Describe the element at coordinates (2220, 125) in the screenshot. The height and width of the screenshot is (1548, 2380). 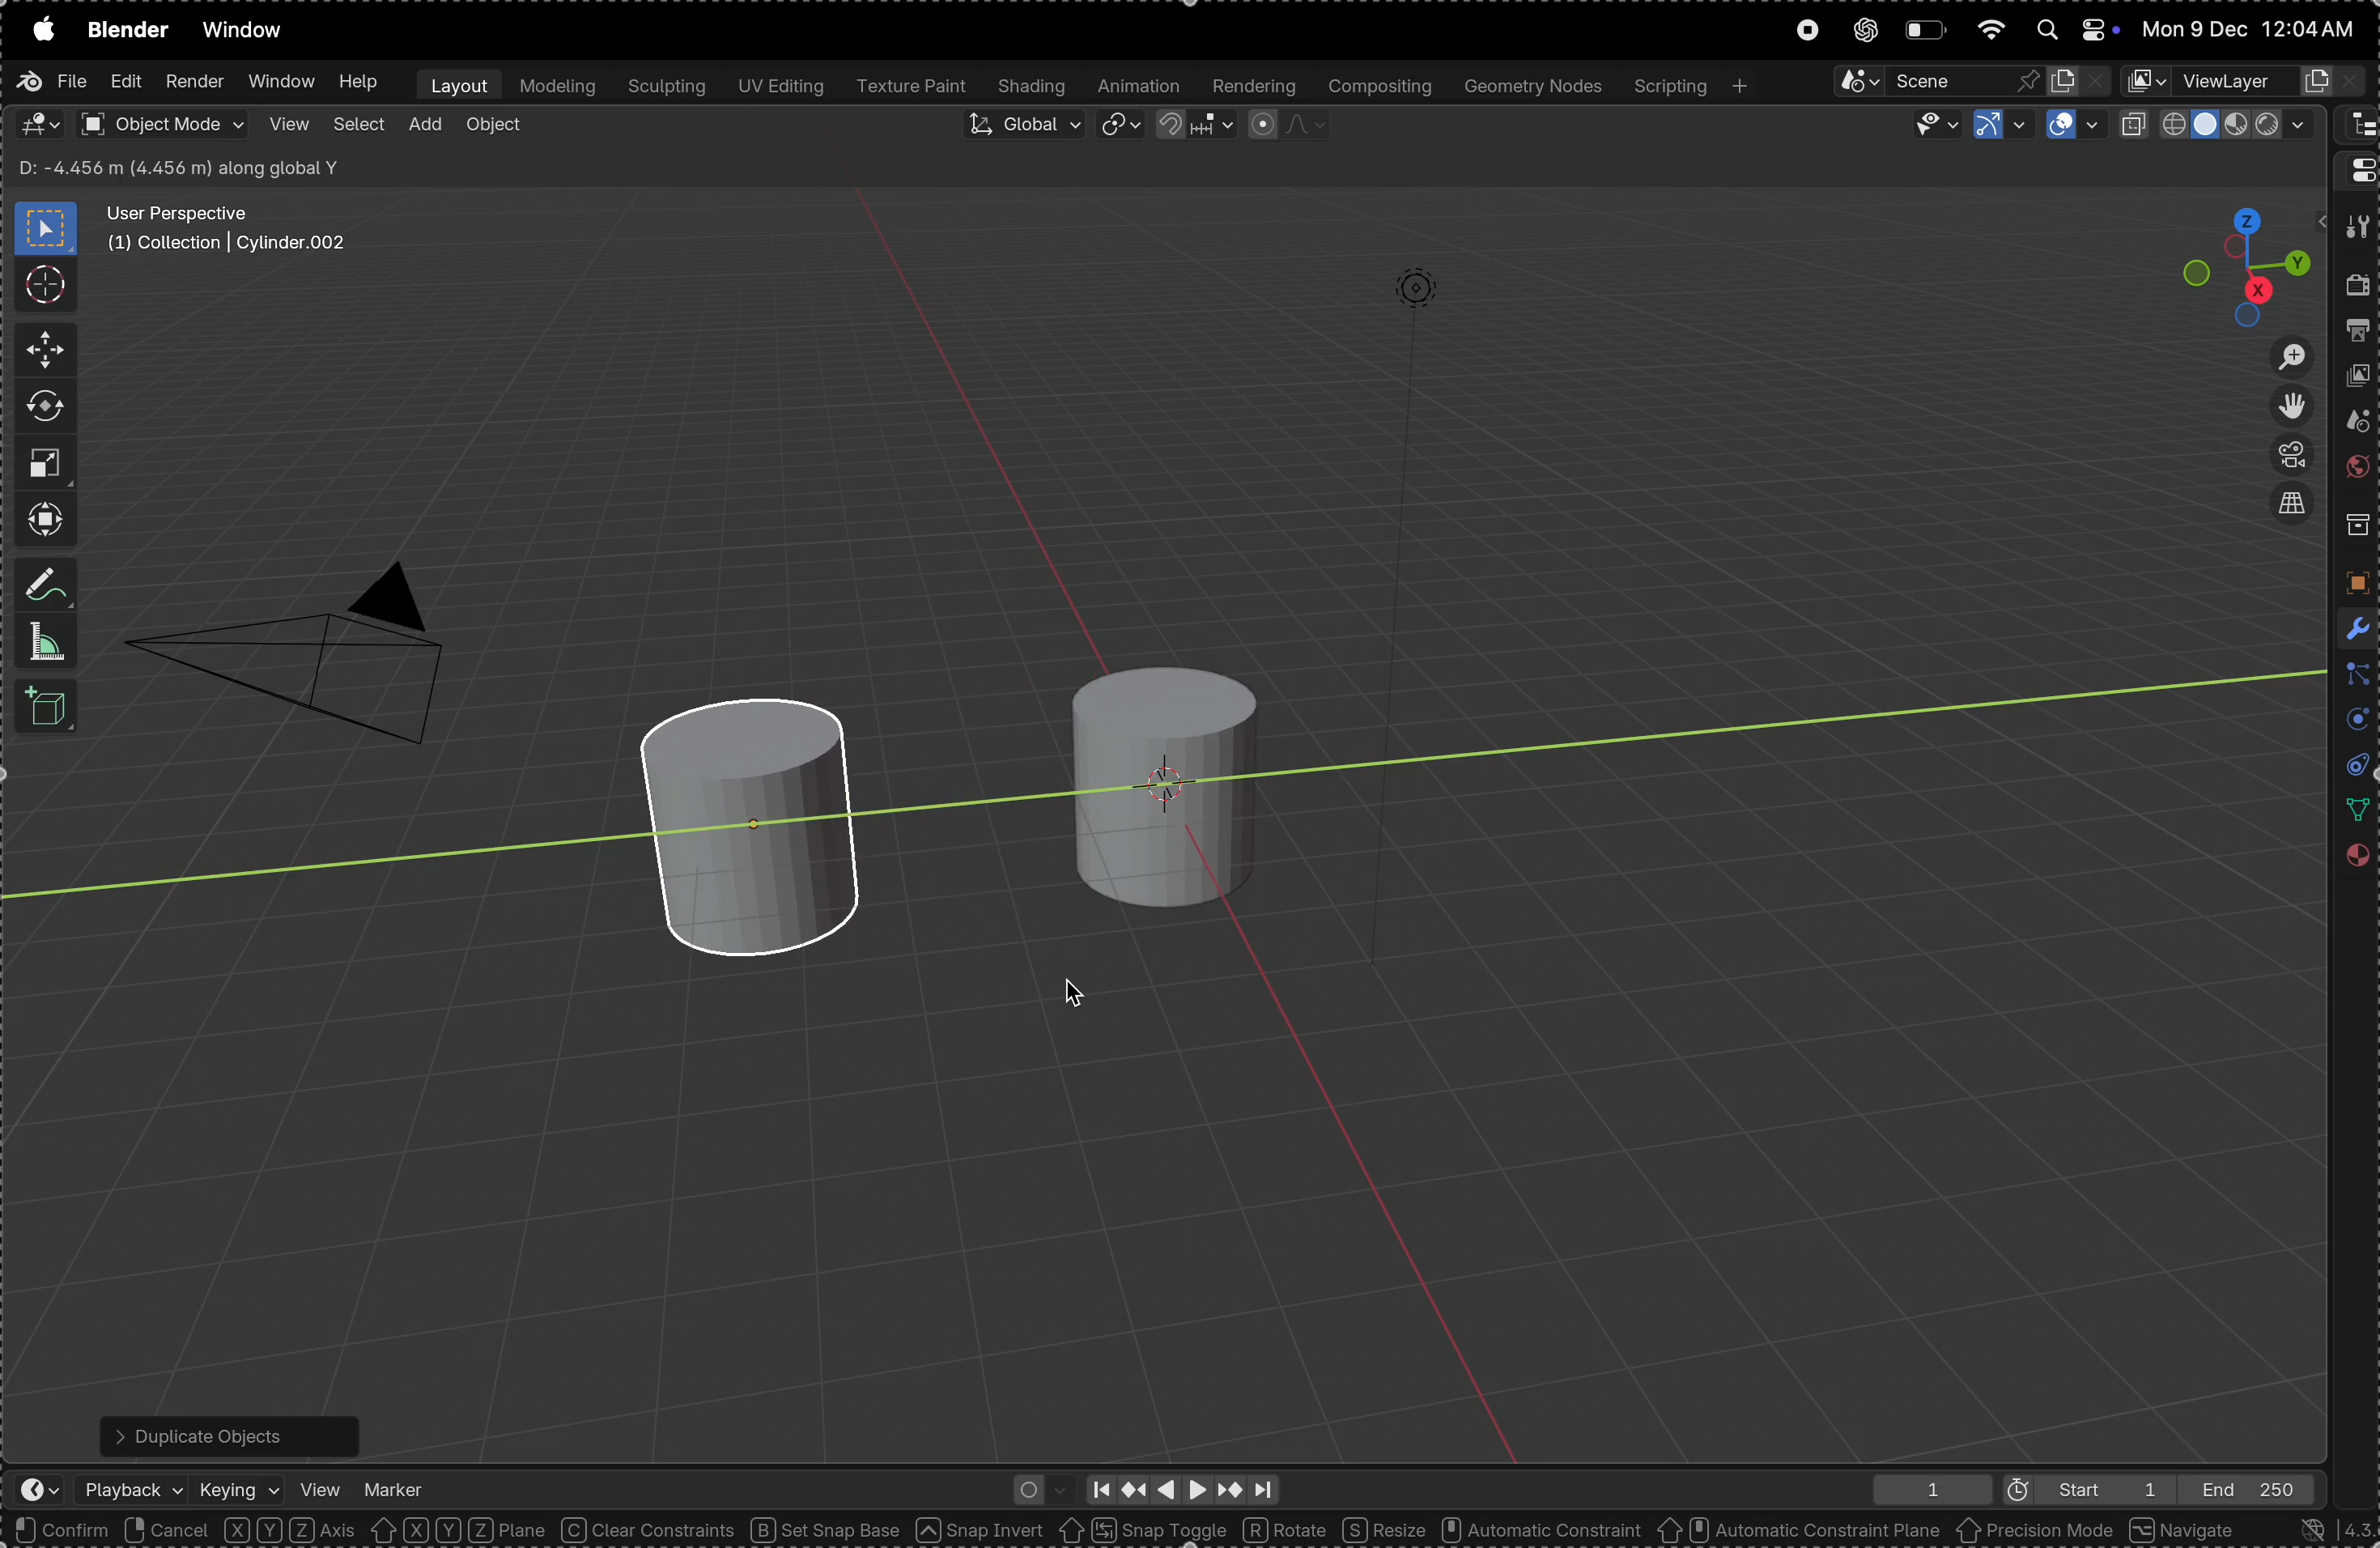
I see `view point shading` at that location.